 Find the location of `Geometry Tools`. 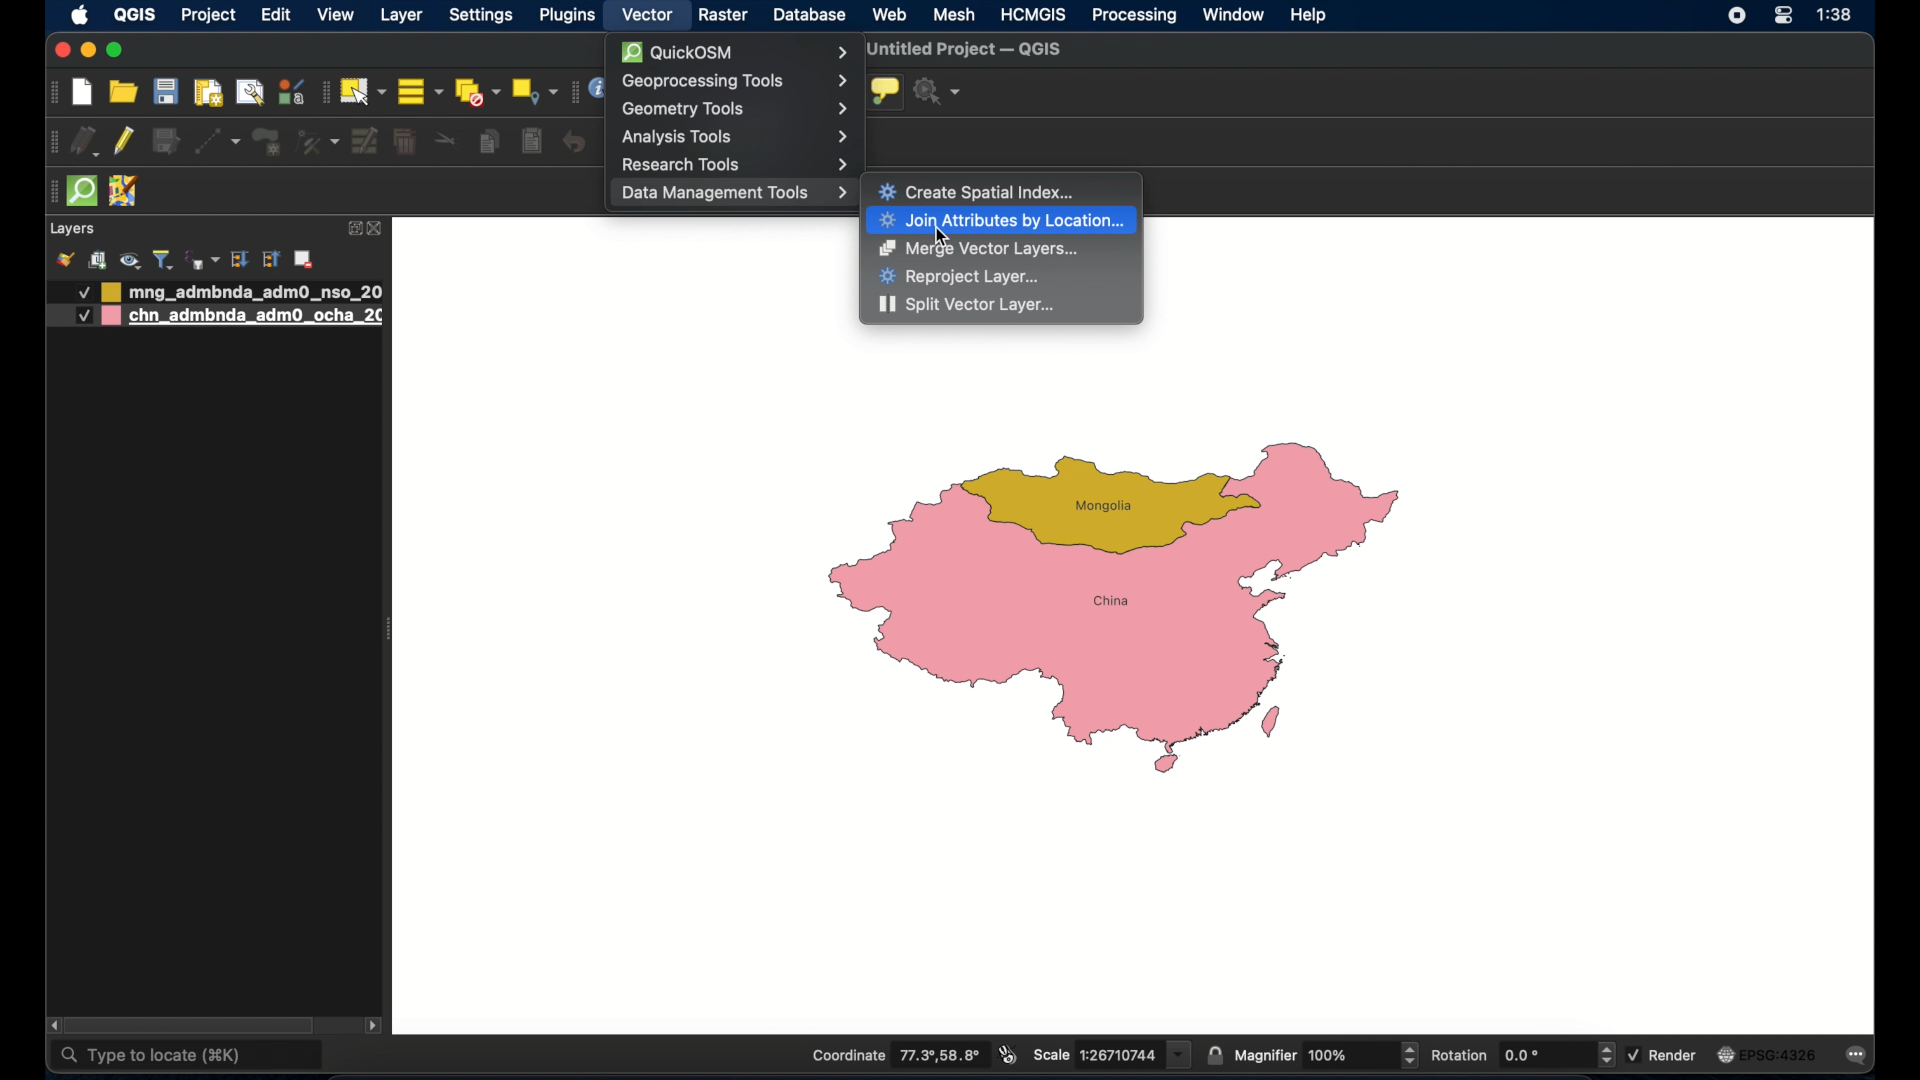

Geometry Tools is located at coordinates (736, 112).